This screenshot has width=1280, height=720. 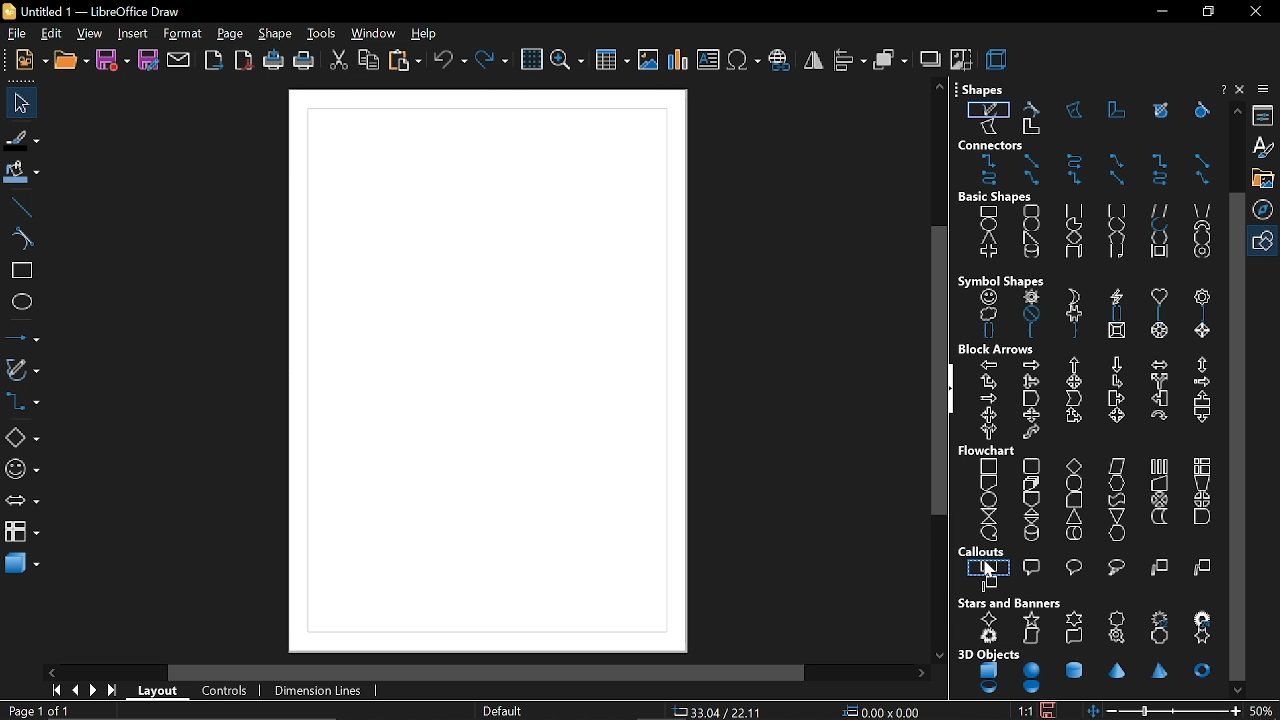 What do you see at coordinates (1074, 224) in the screenshot?
I see `circle pie` at bounding box center [1074, 224].